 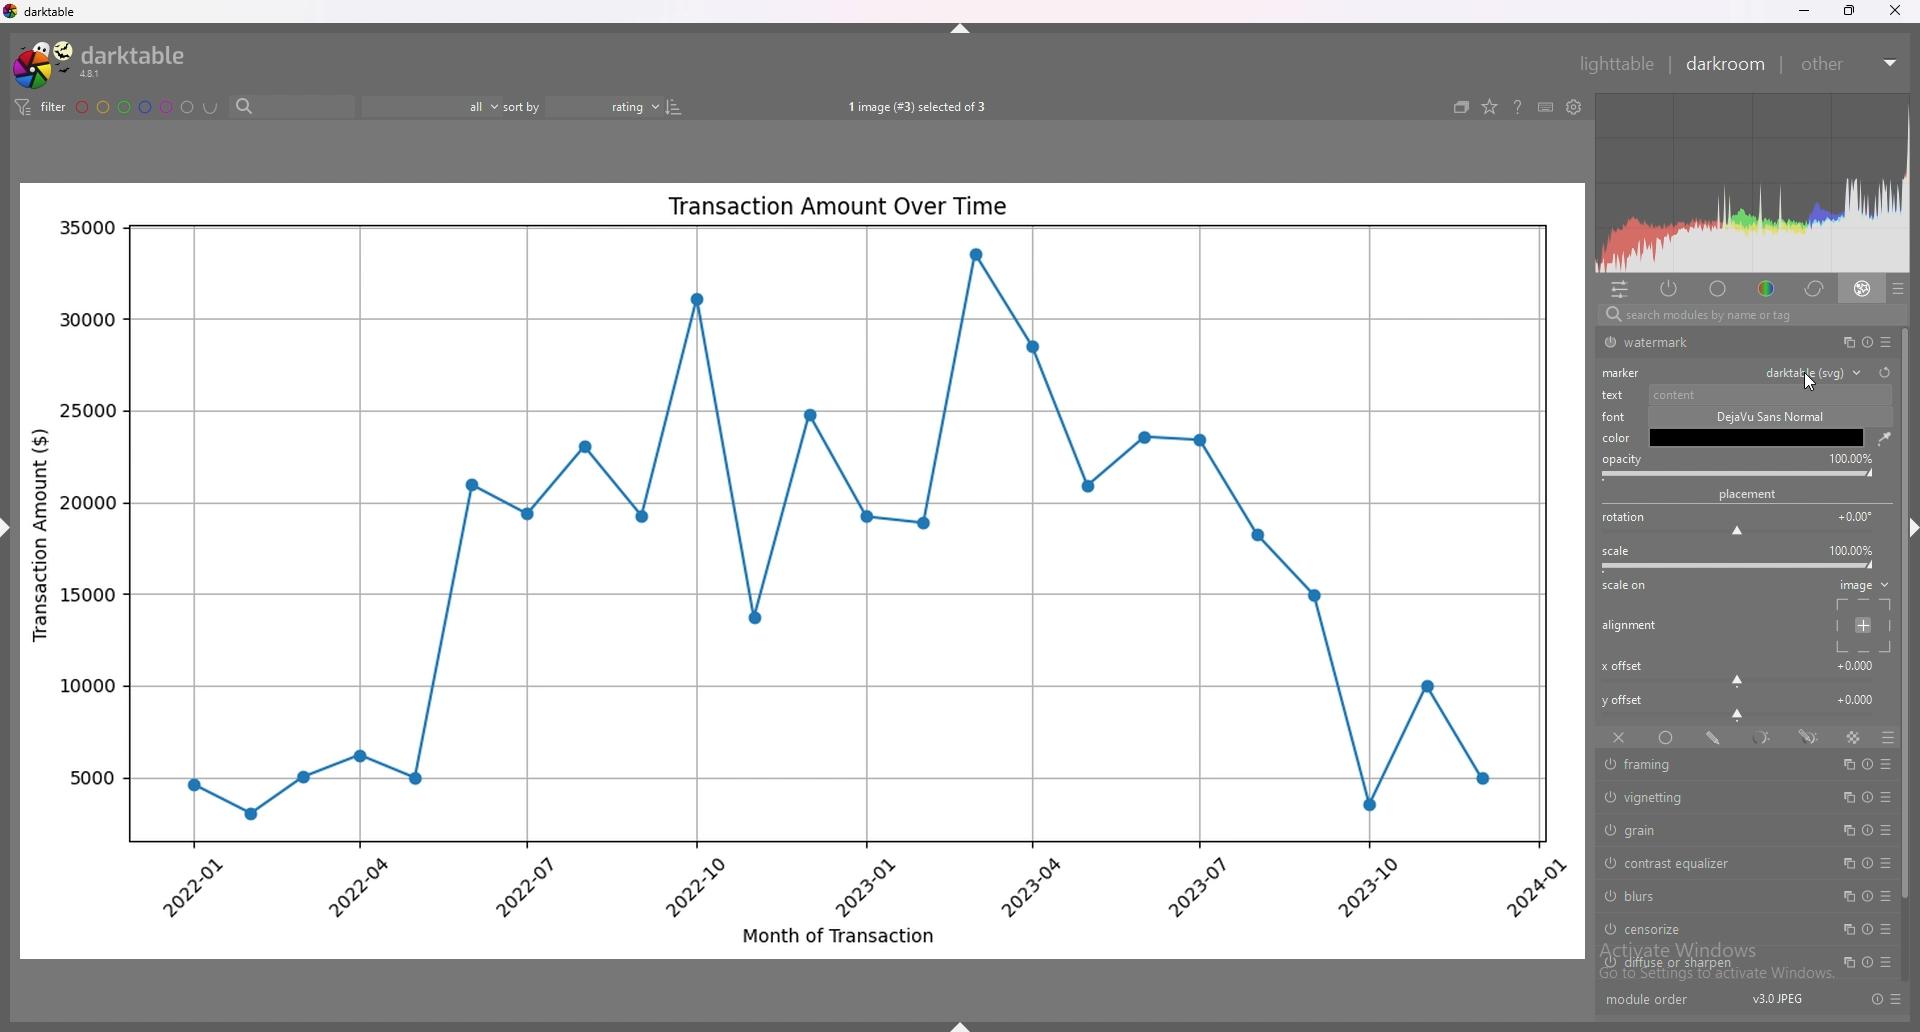 What do you see at coordinates (1619, 289) in the screenshot?
I see `quick access panel` at bounding box center [1619, 289].